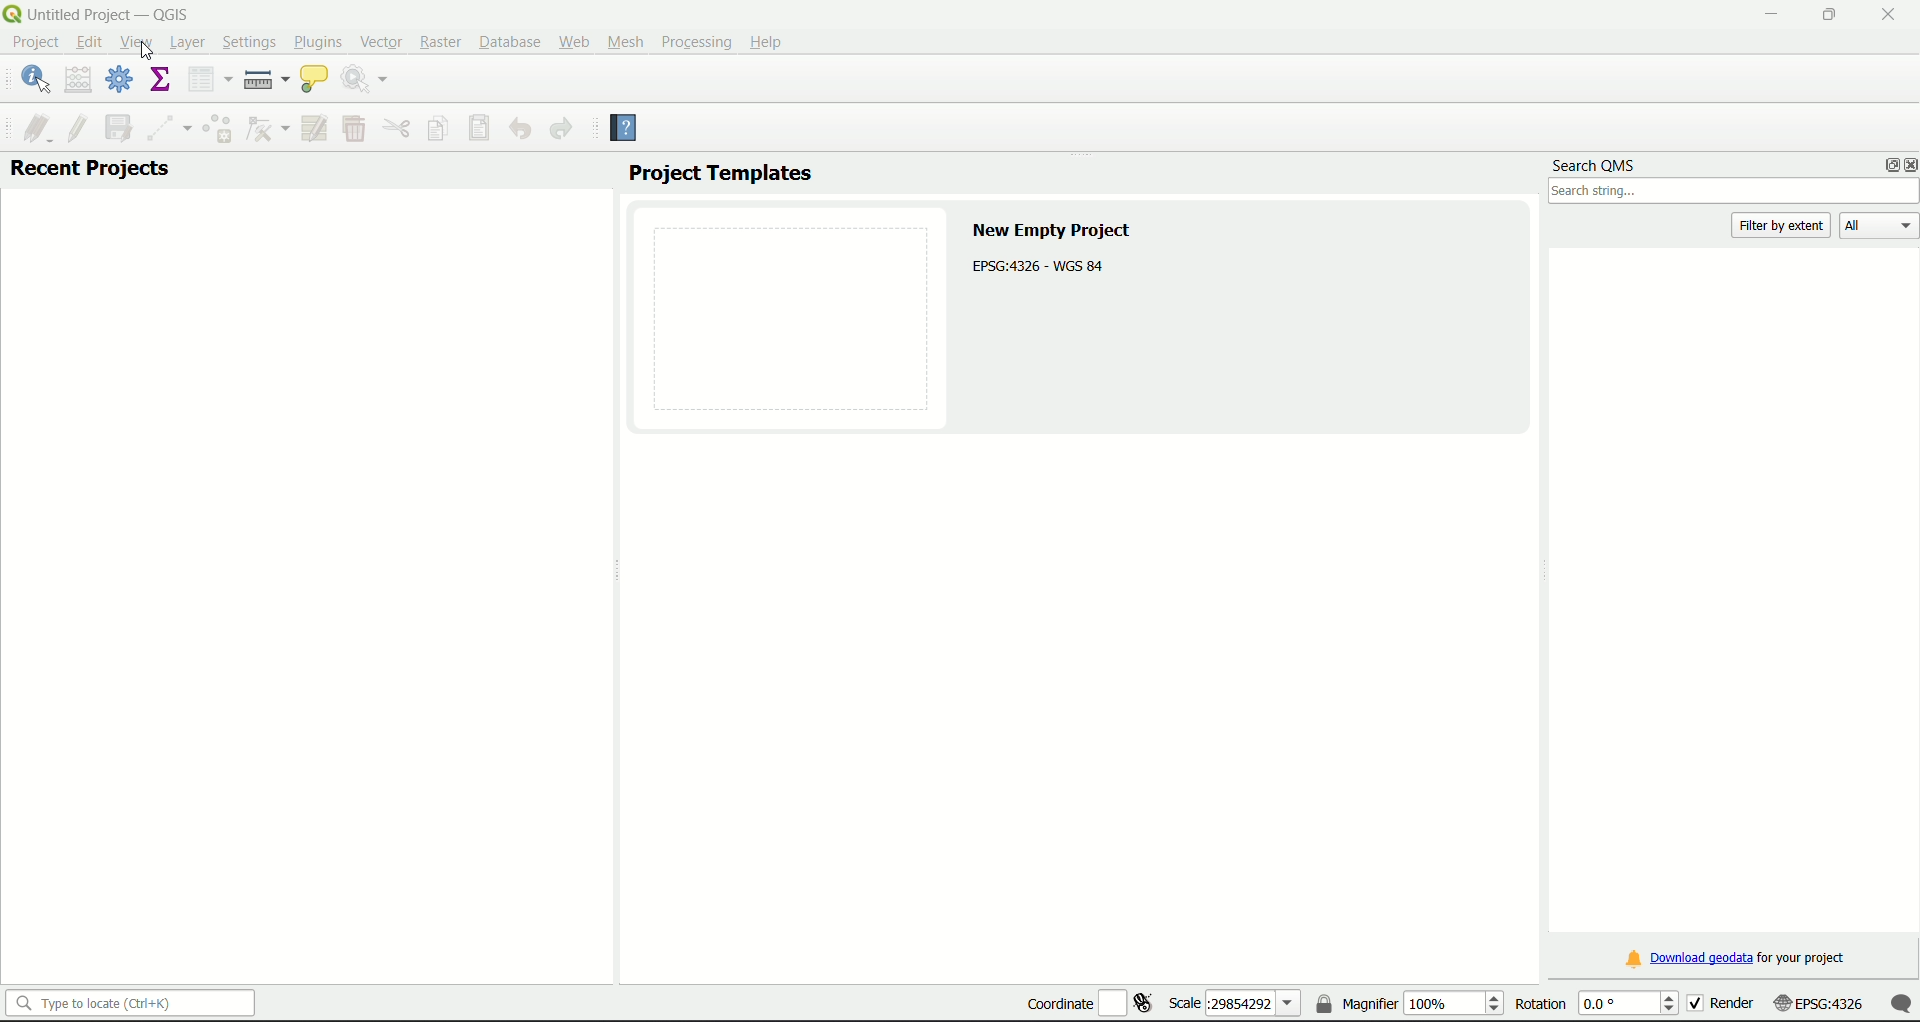  Describe the element at coordinates (315, 131) in the screenshot. I see `Modify attributes` at that location.